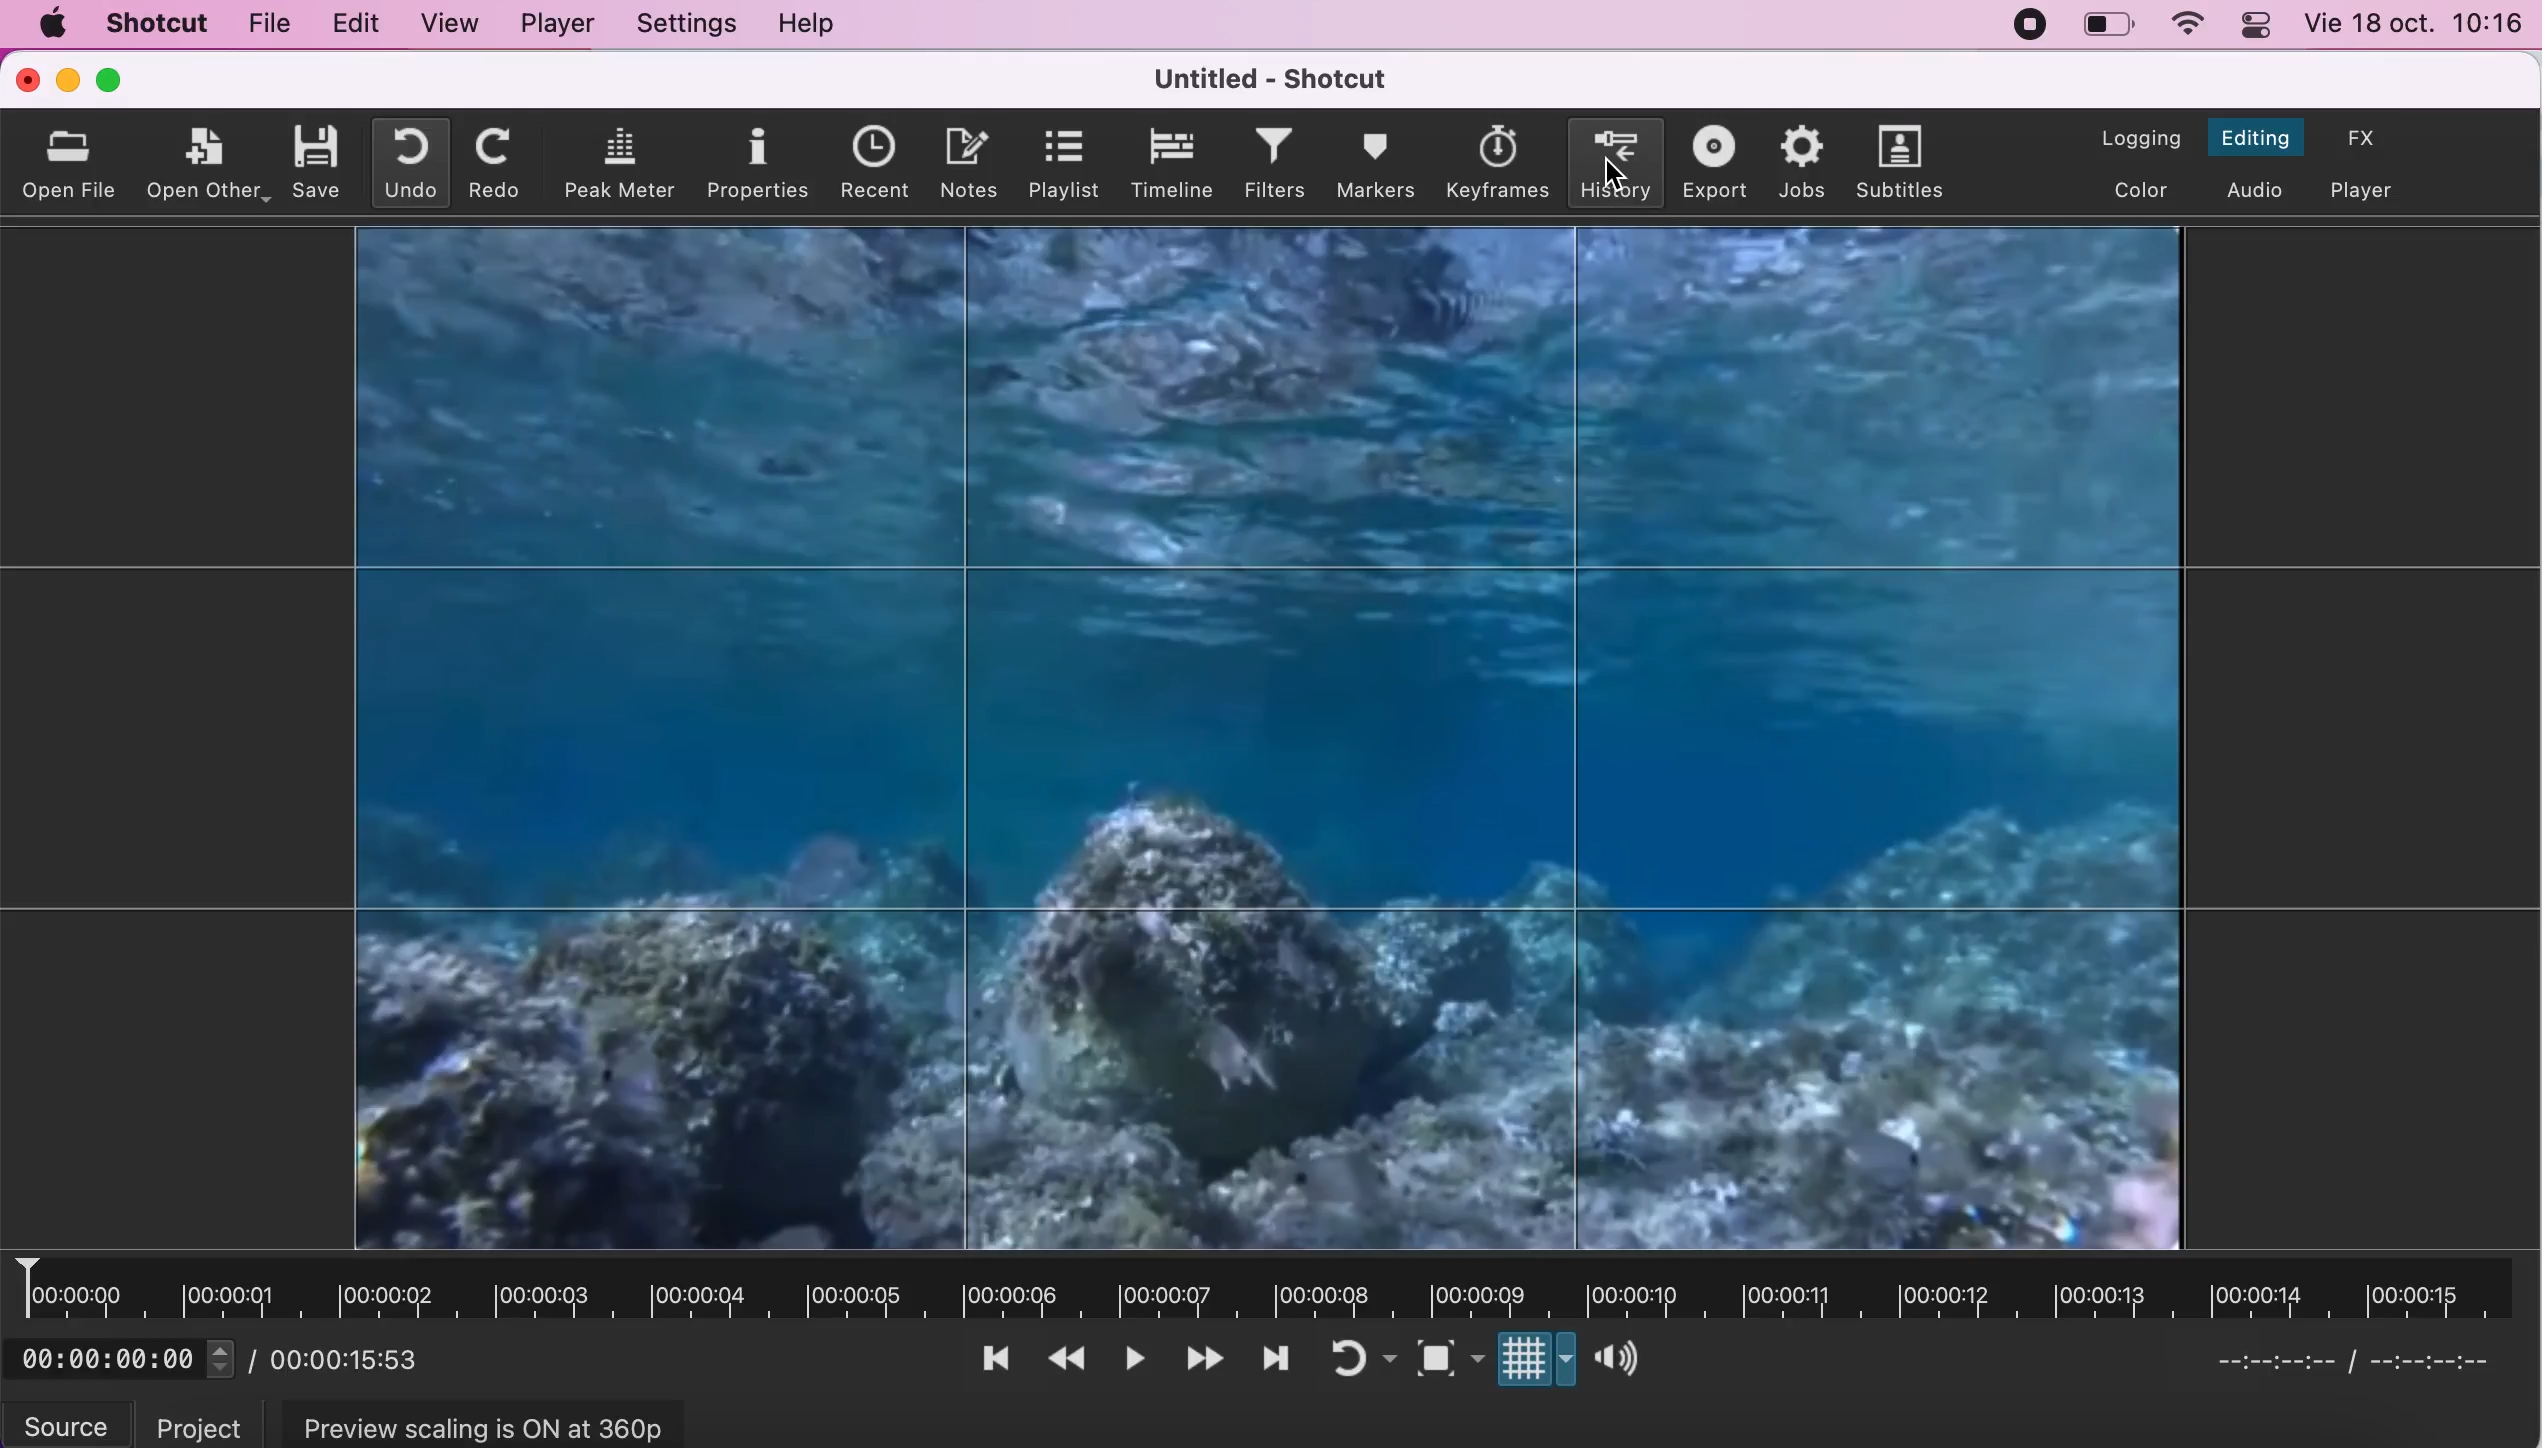 This screenshot has width=2542, height=1448. I want to click on close, so click(19, 81).